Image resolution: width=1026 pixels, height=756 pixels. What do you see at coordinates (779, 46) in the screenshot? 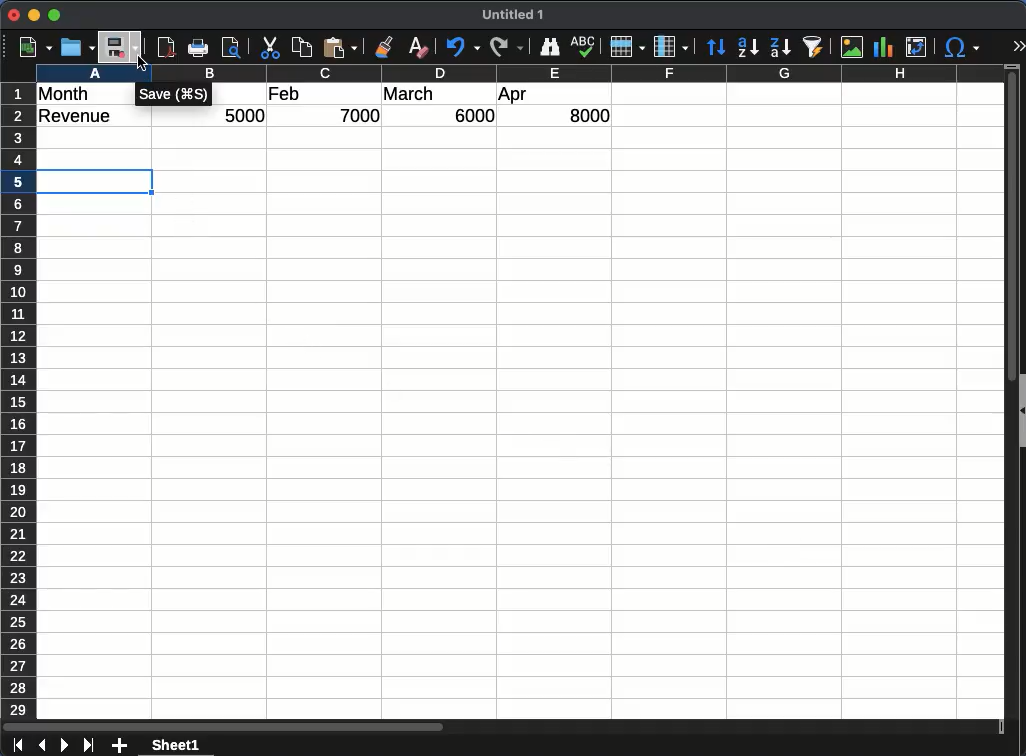
I see `descending ` at bounding box center [779, 46].